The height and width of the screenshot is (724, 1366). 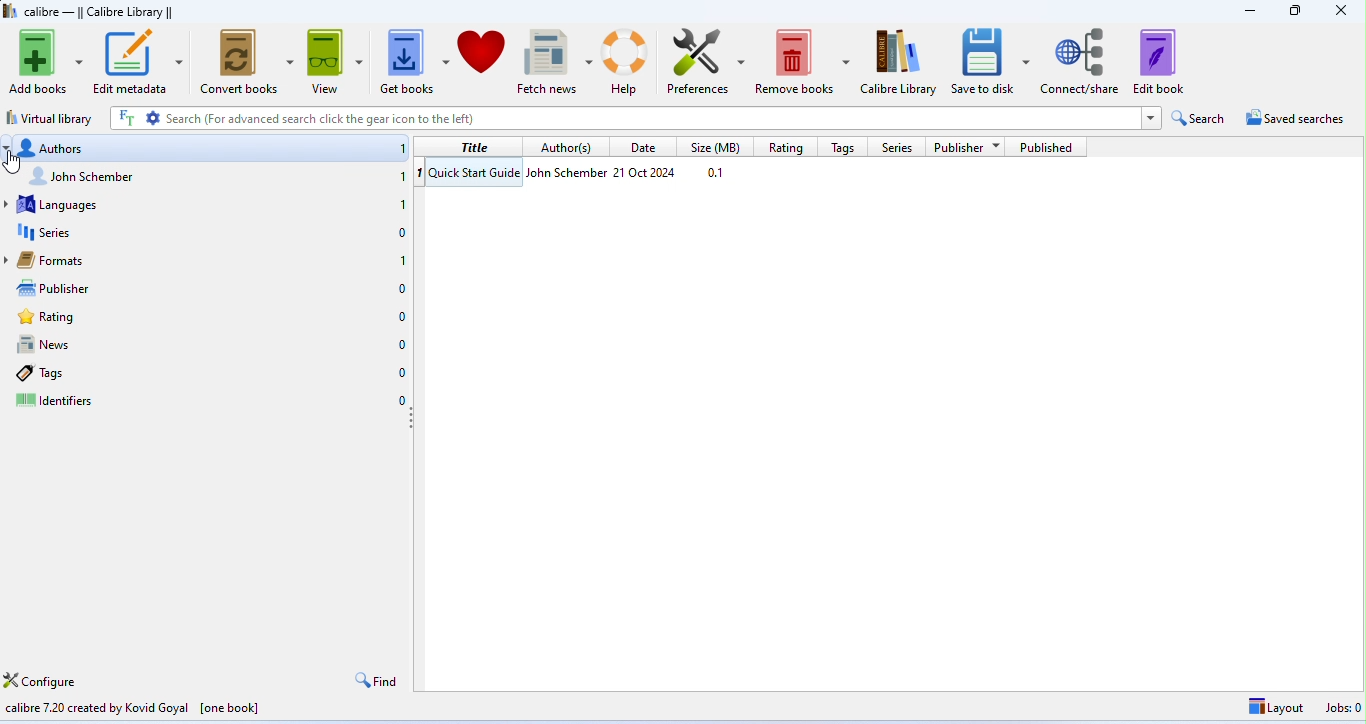 I want to click on identifier, so click(x=207, y=398).